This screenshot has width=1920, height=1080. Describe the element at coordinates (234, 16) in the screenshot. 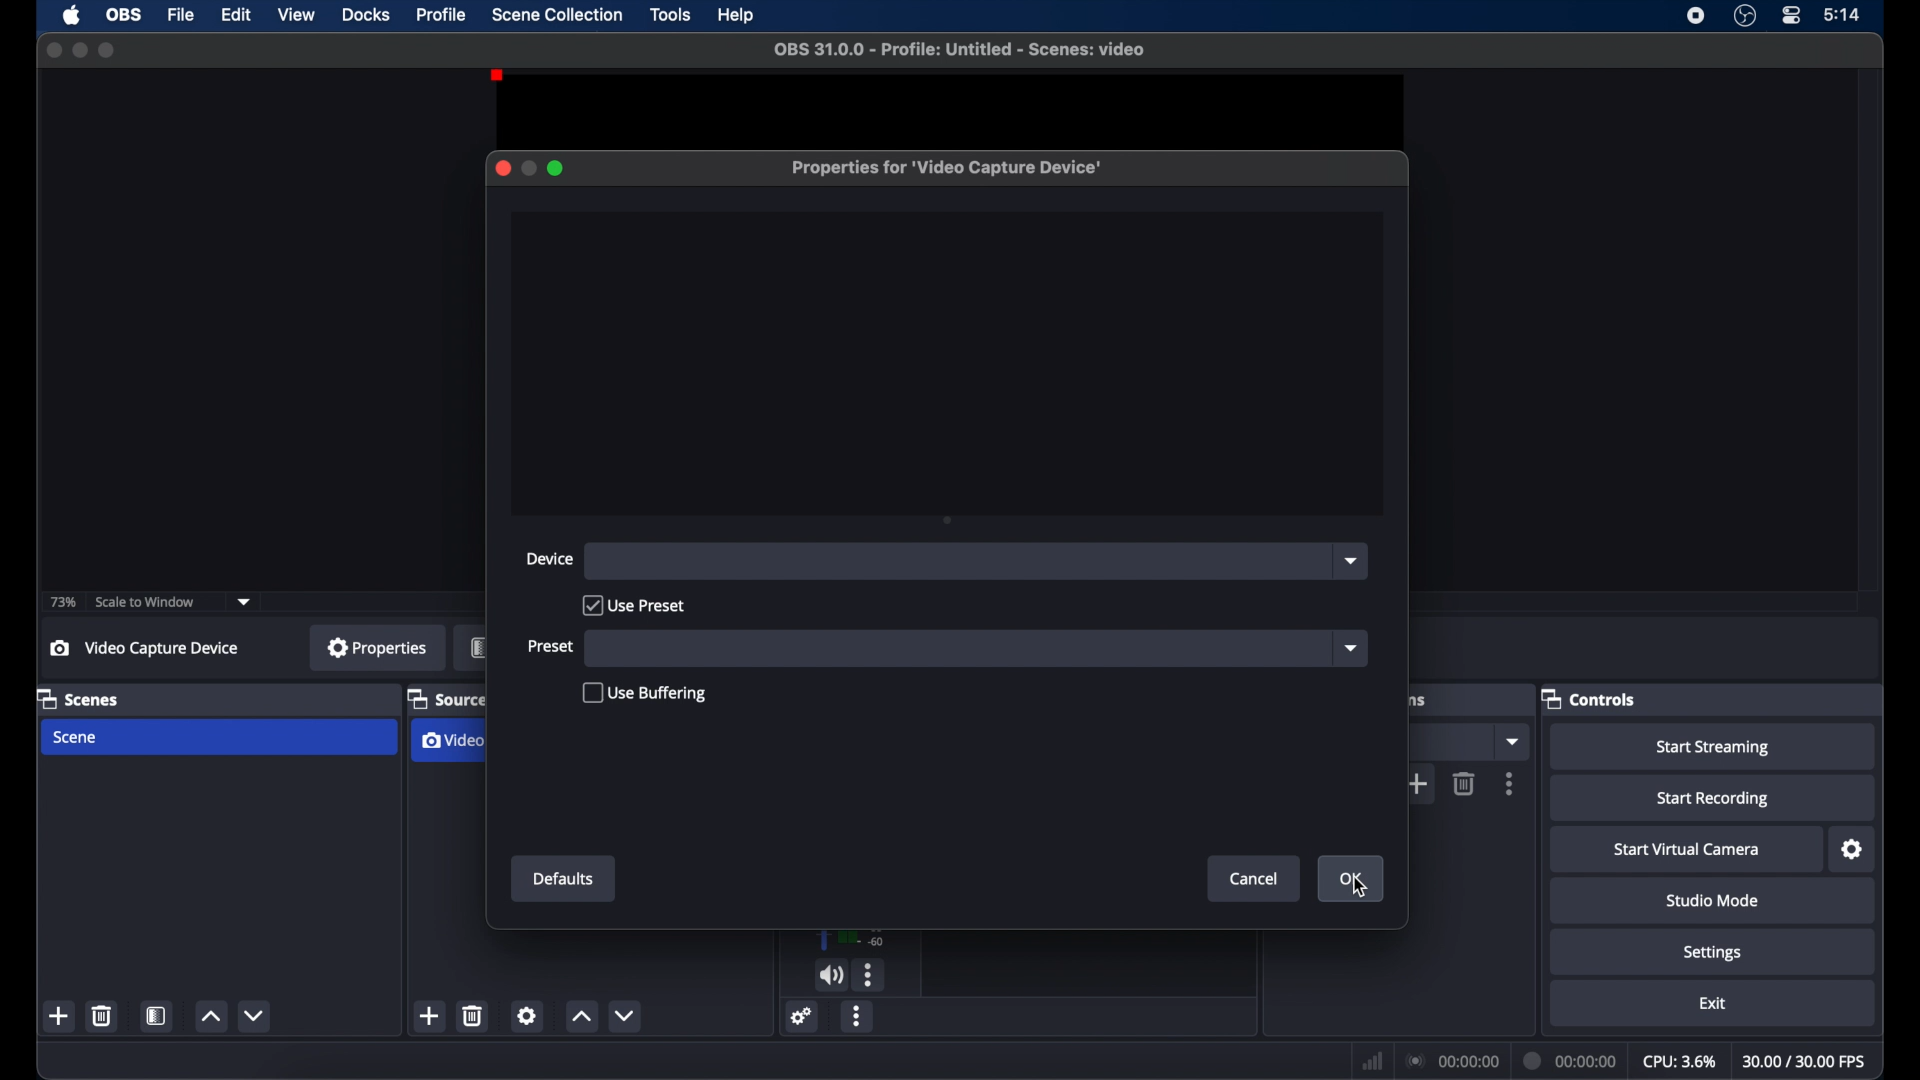

I see `edit` at that location.